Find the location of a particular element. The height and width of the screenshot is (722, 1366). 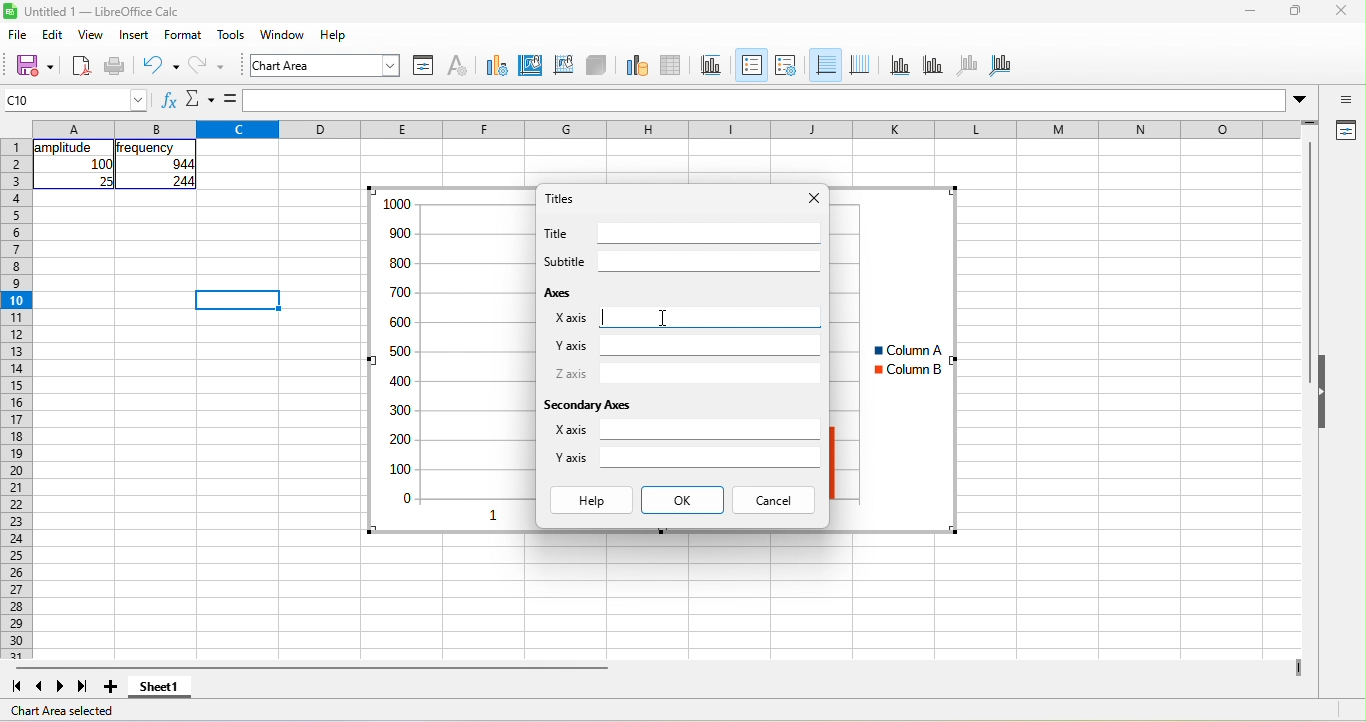

Function options is located at coordinates (200, 99).